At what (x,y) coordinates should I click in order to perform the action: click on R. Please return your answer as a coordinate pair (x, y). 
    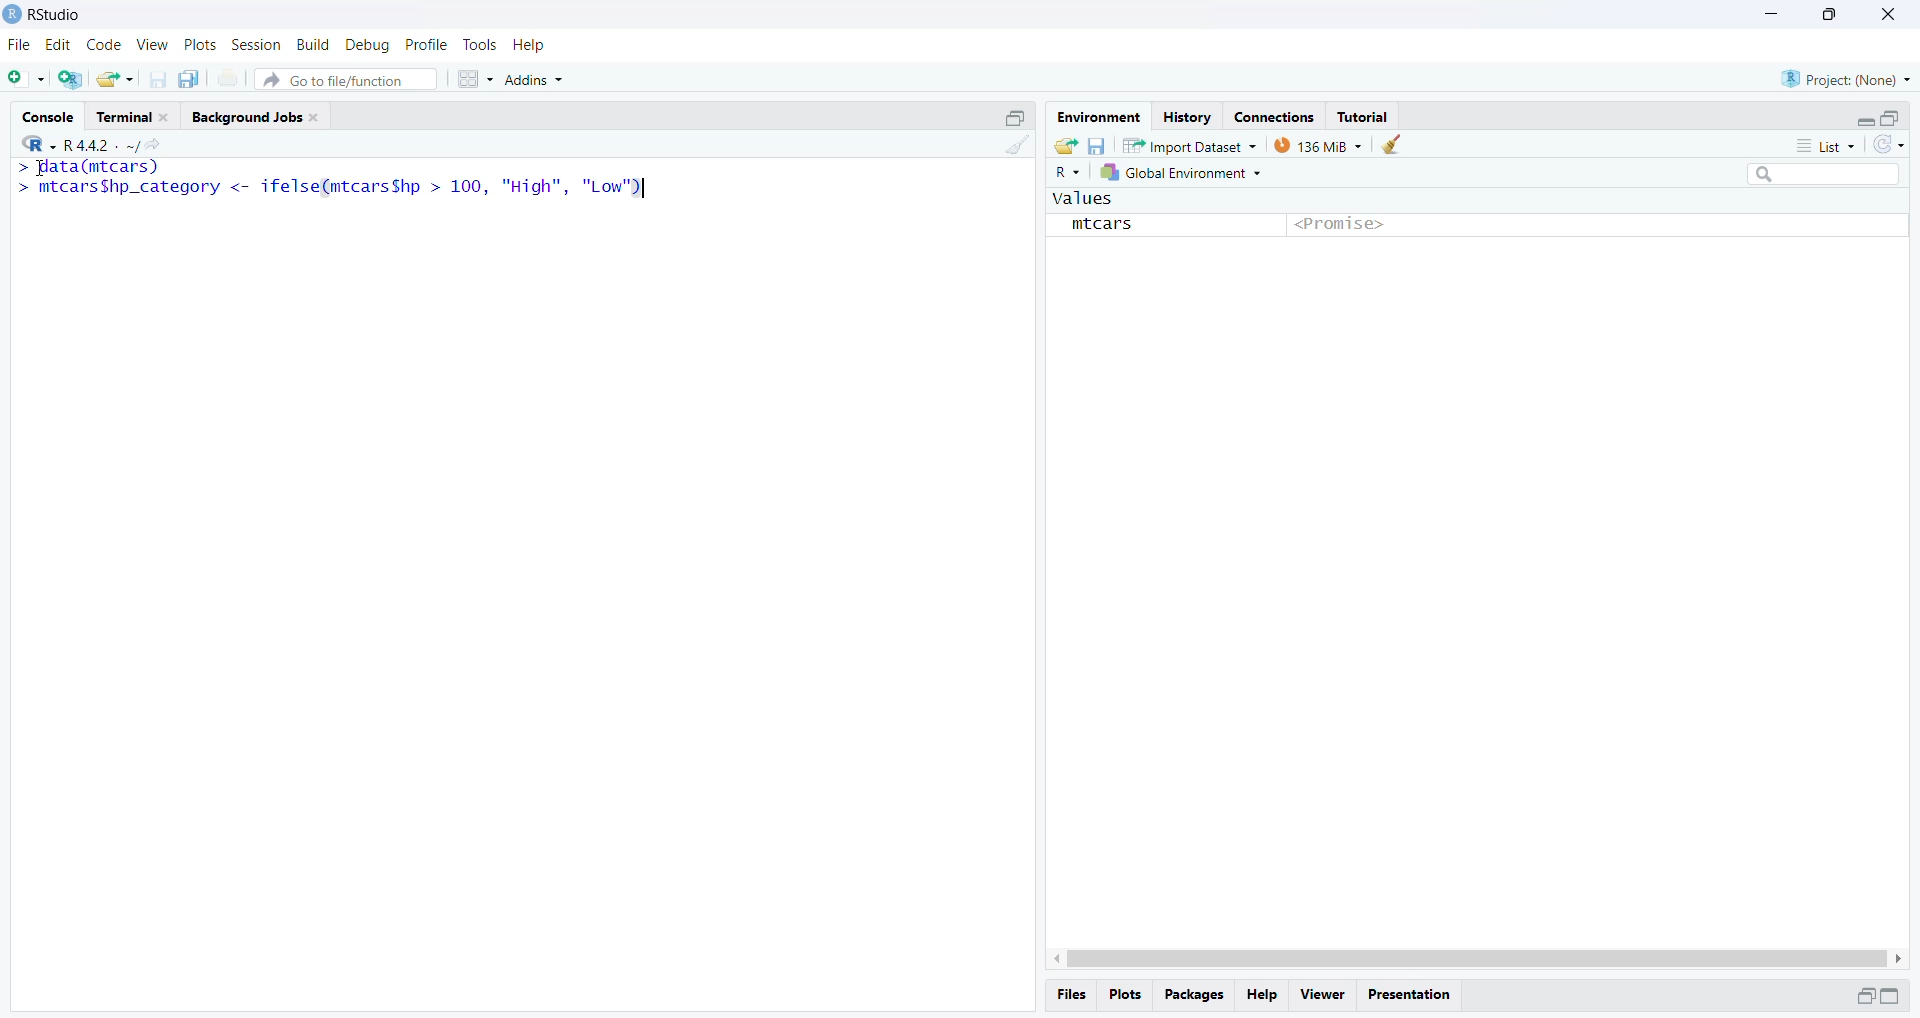
    Looking at the image, I should click on (1069, 173).